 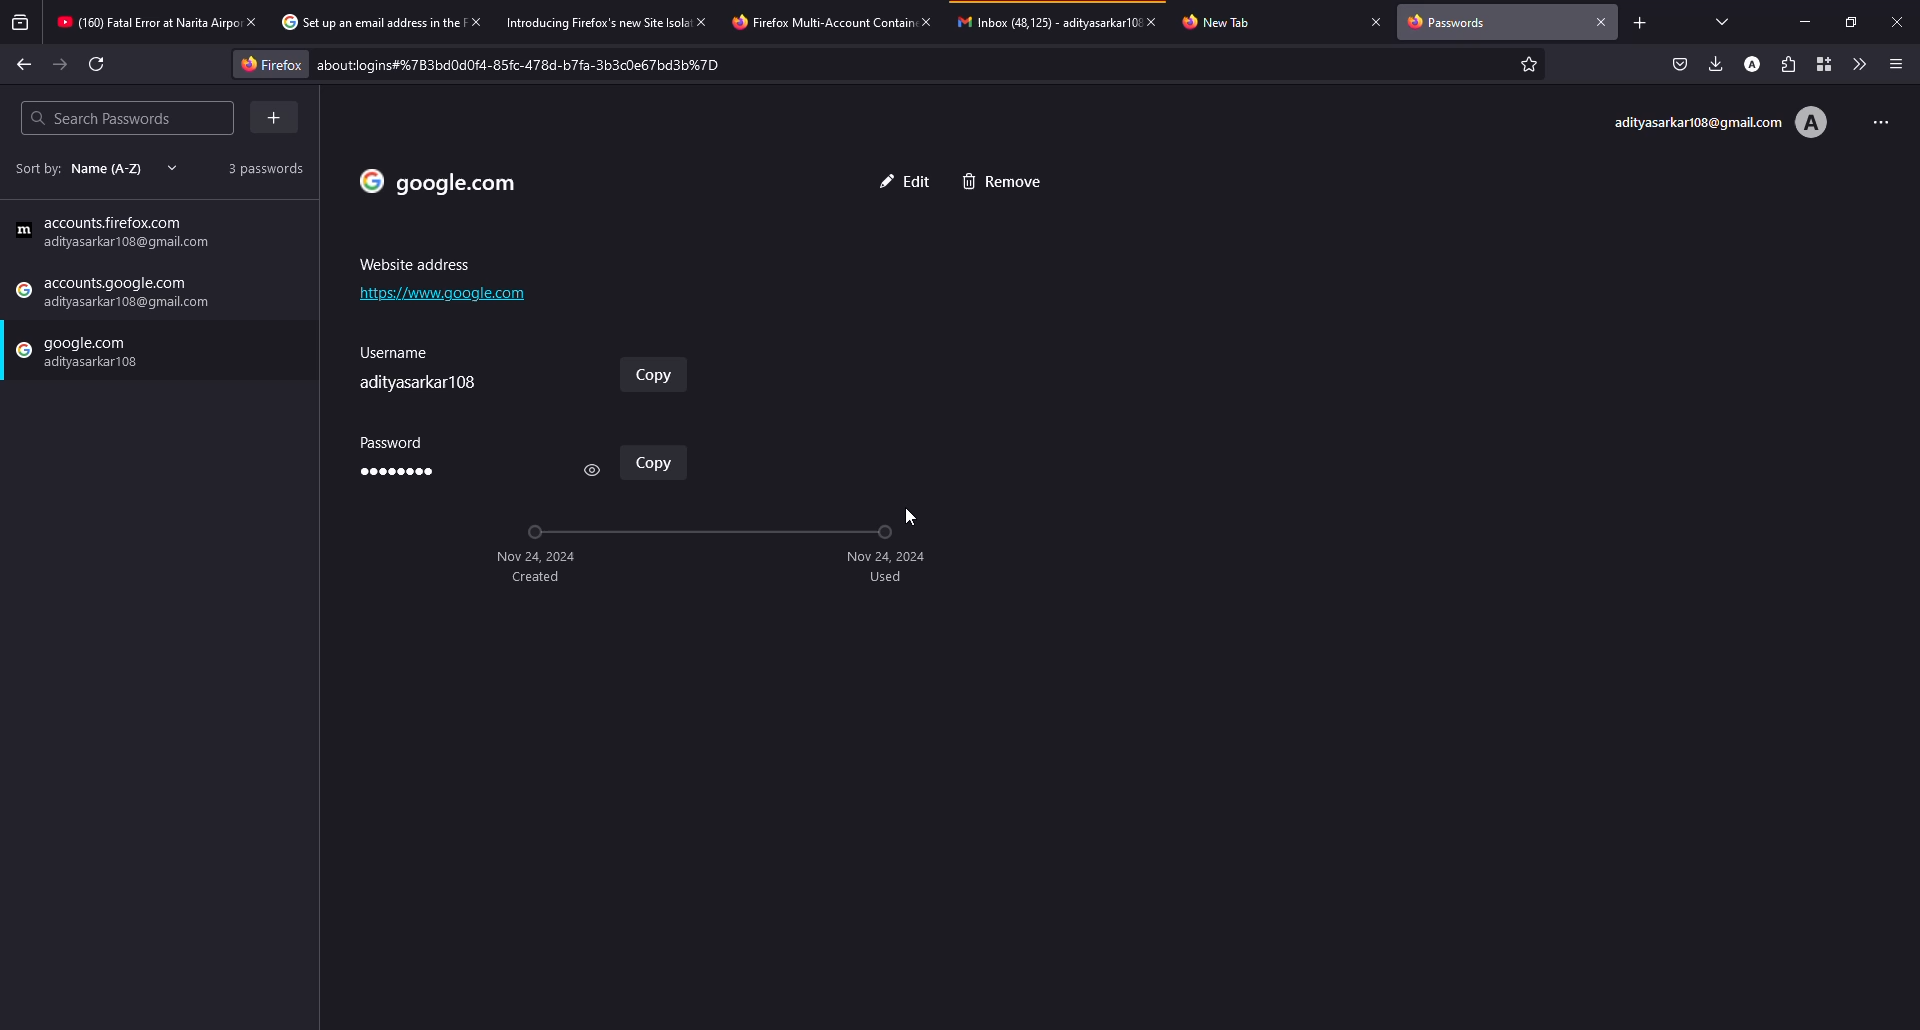 What do you see at coordinates (1526, 66) in the screenshot?
I see `favorites` at bounding box center [1526, 66].